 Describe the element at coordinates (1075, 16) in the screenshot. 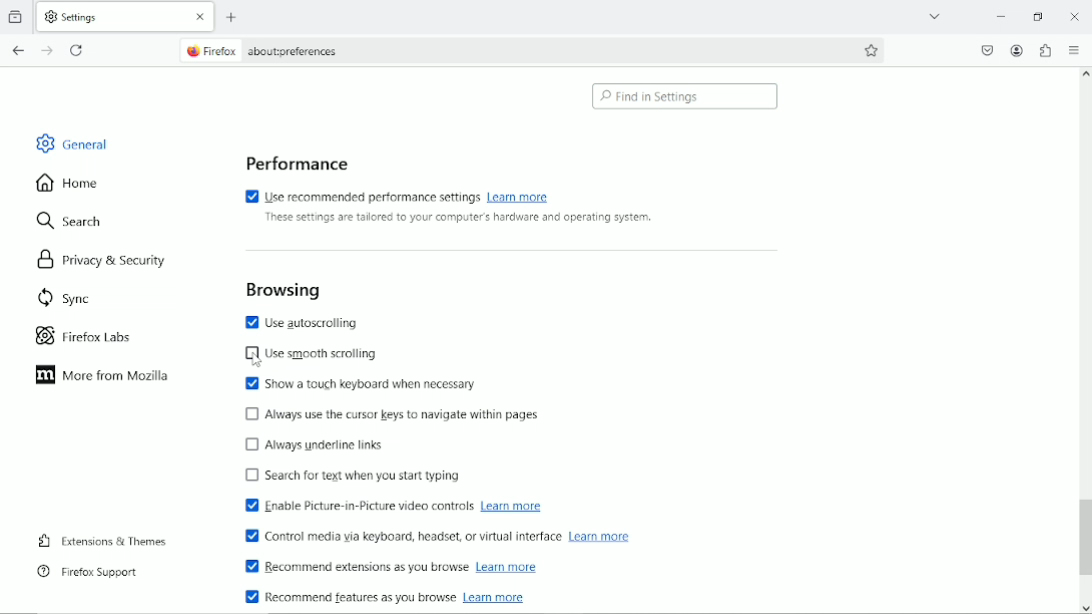

I see `Close` at that location.